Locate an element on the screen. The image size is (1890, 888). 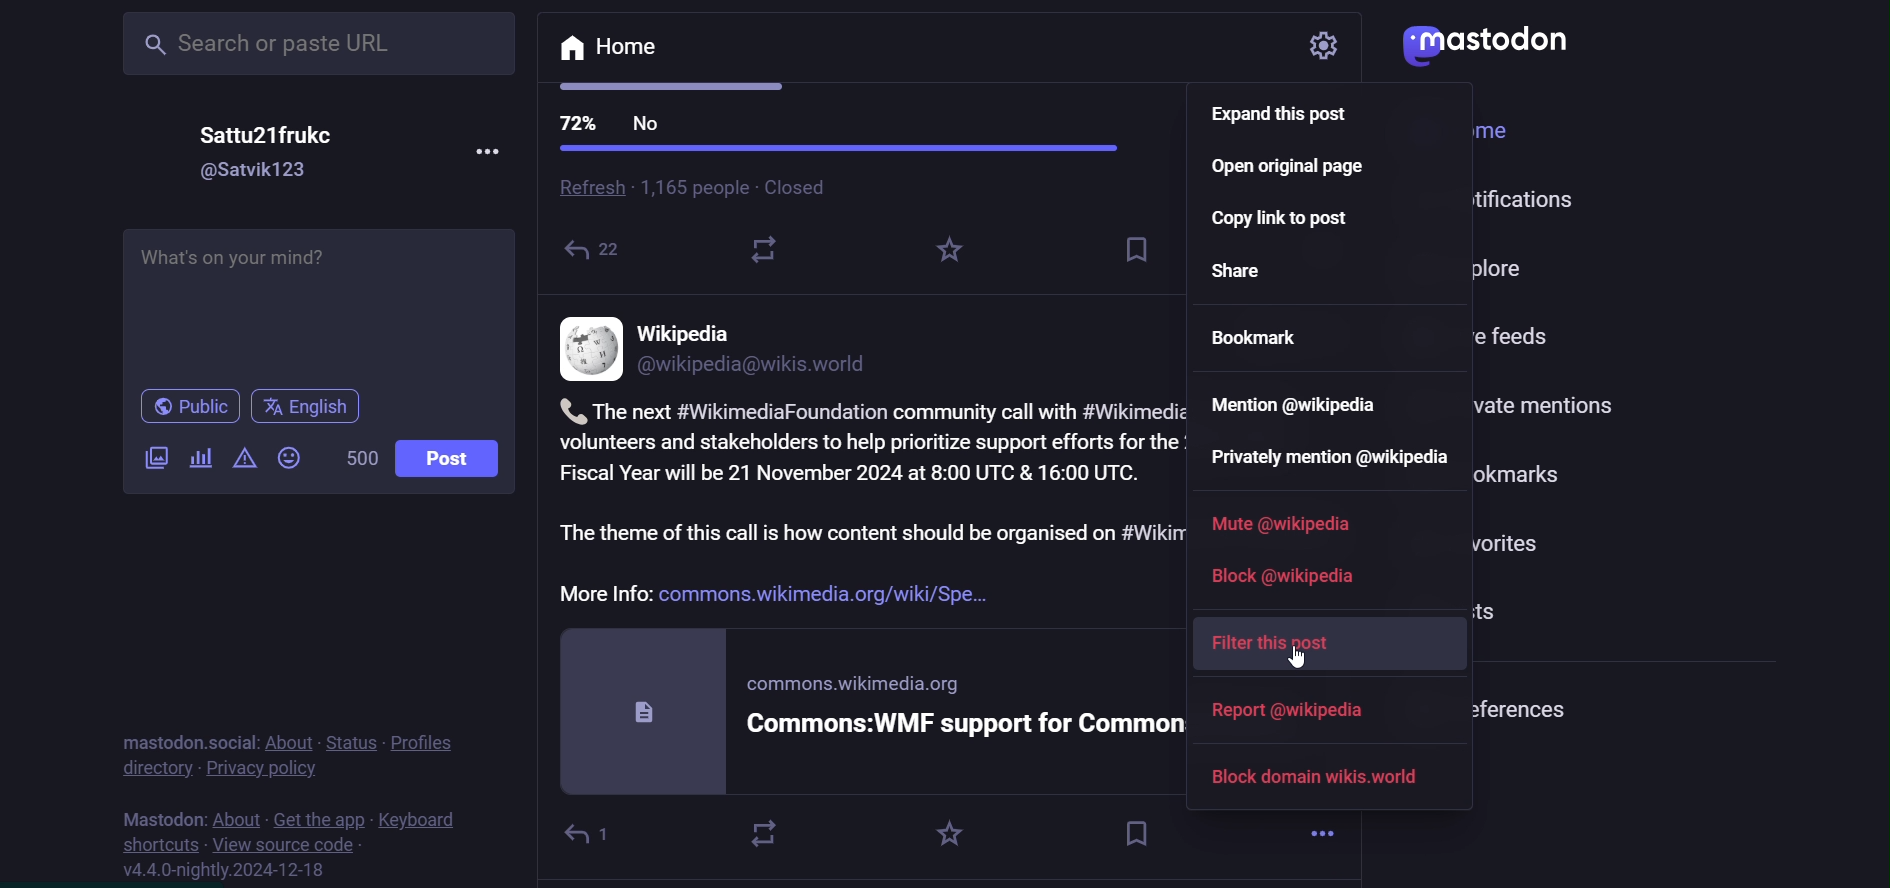
expand this post is located at coordinates (1291, 117).